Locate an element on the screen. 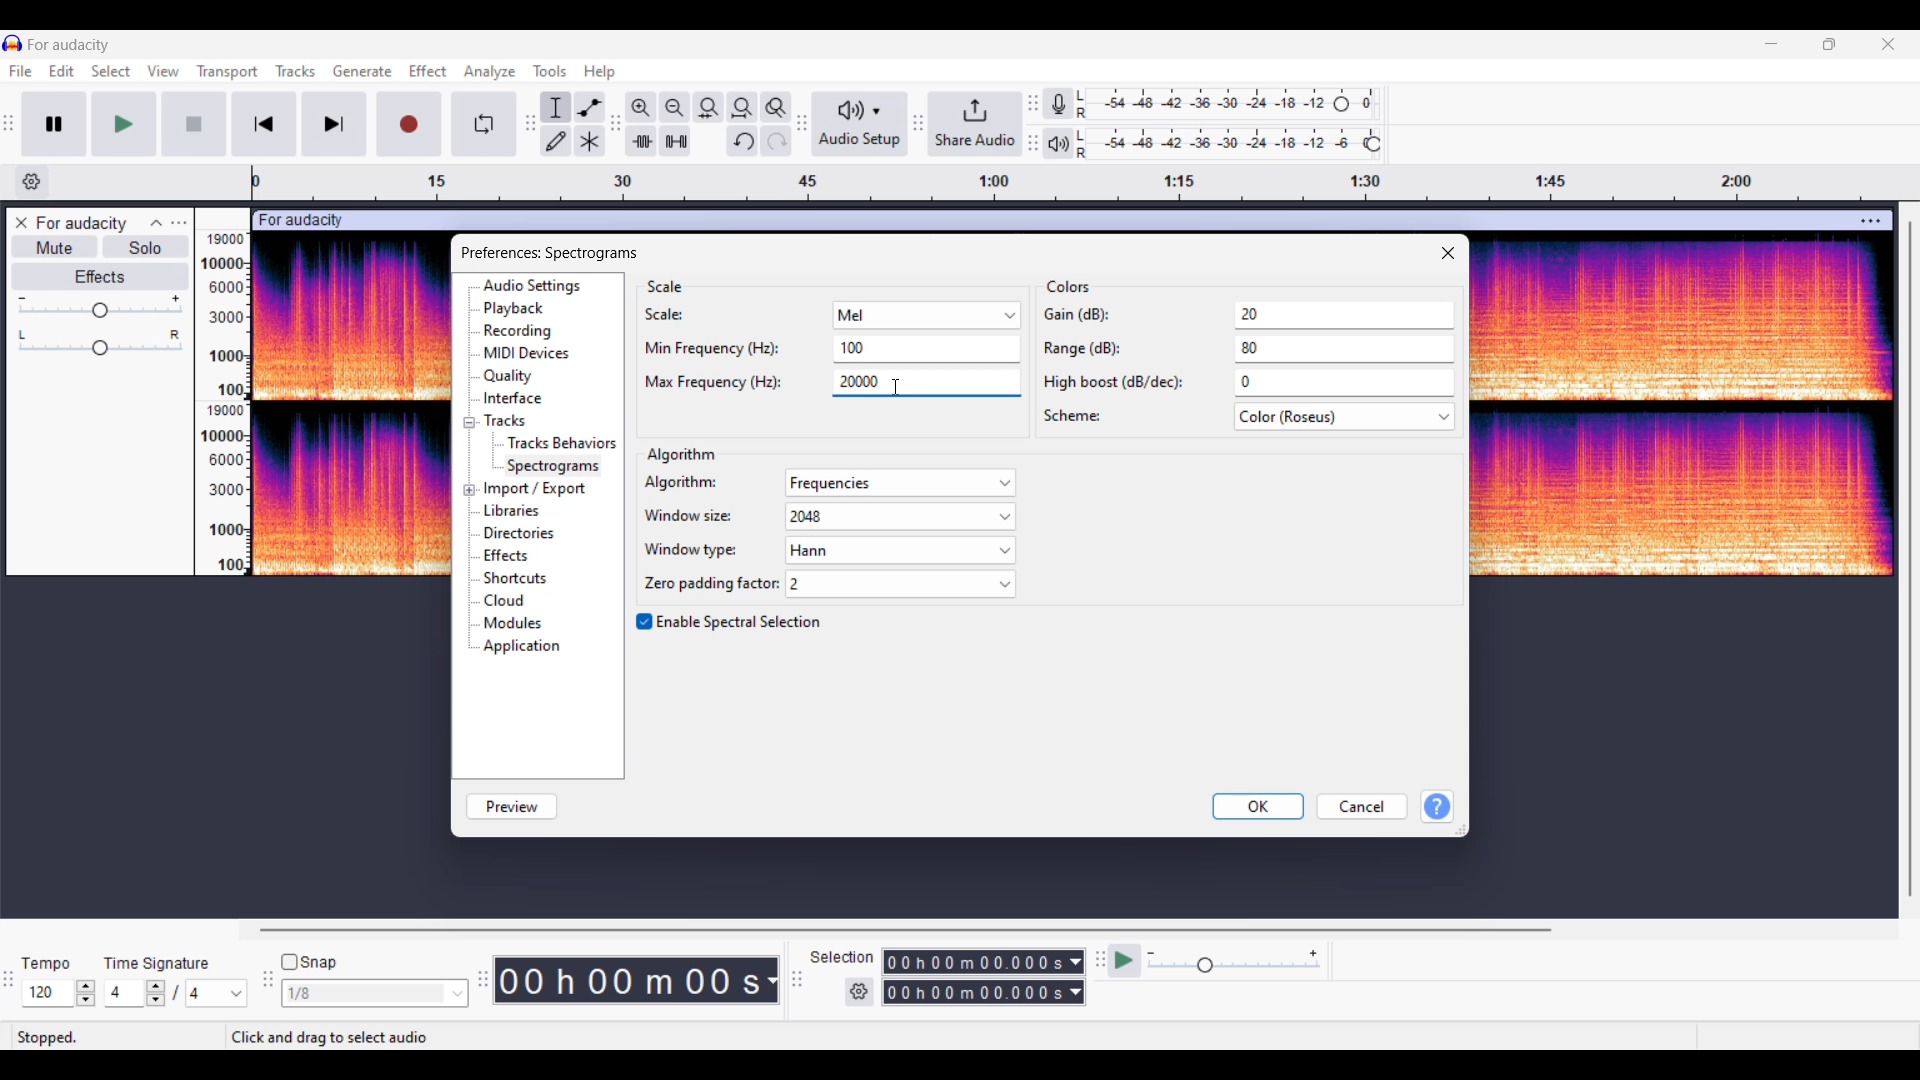 The width and height of the screenshot is (1920, 1080). Indicates Tempo settings is located at coordinates (47, 964).